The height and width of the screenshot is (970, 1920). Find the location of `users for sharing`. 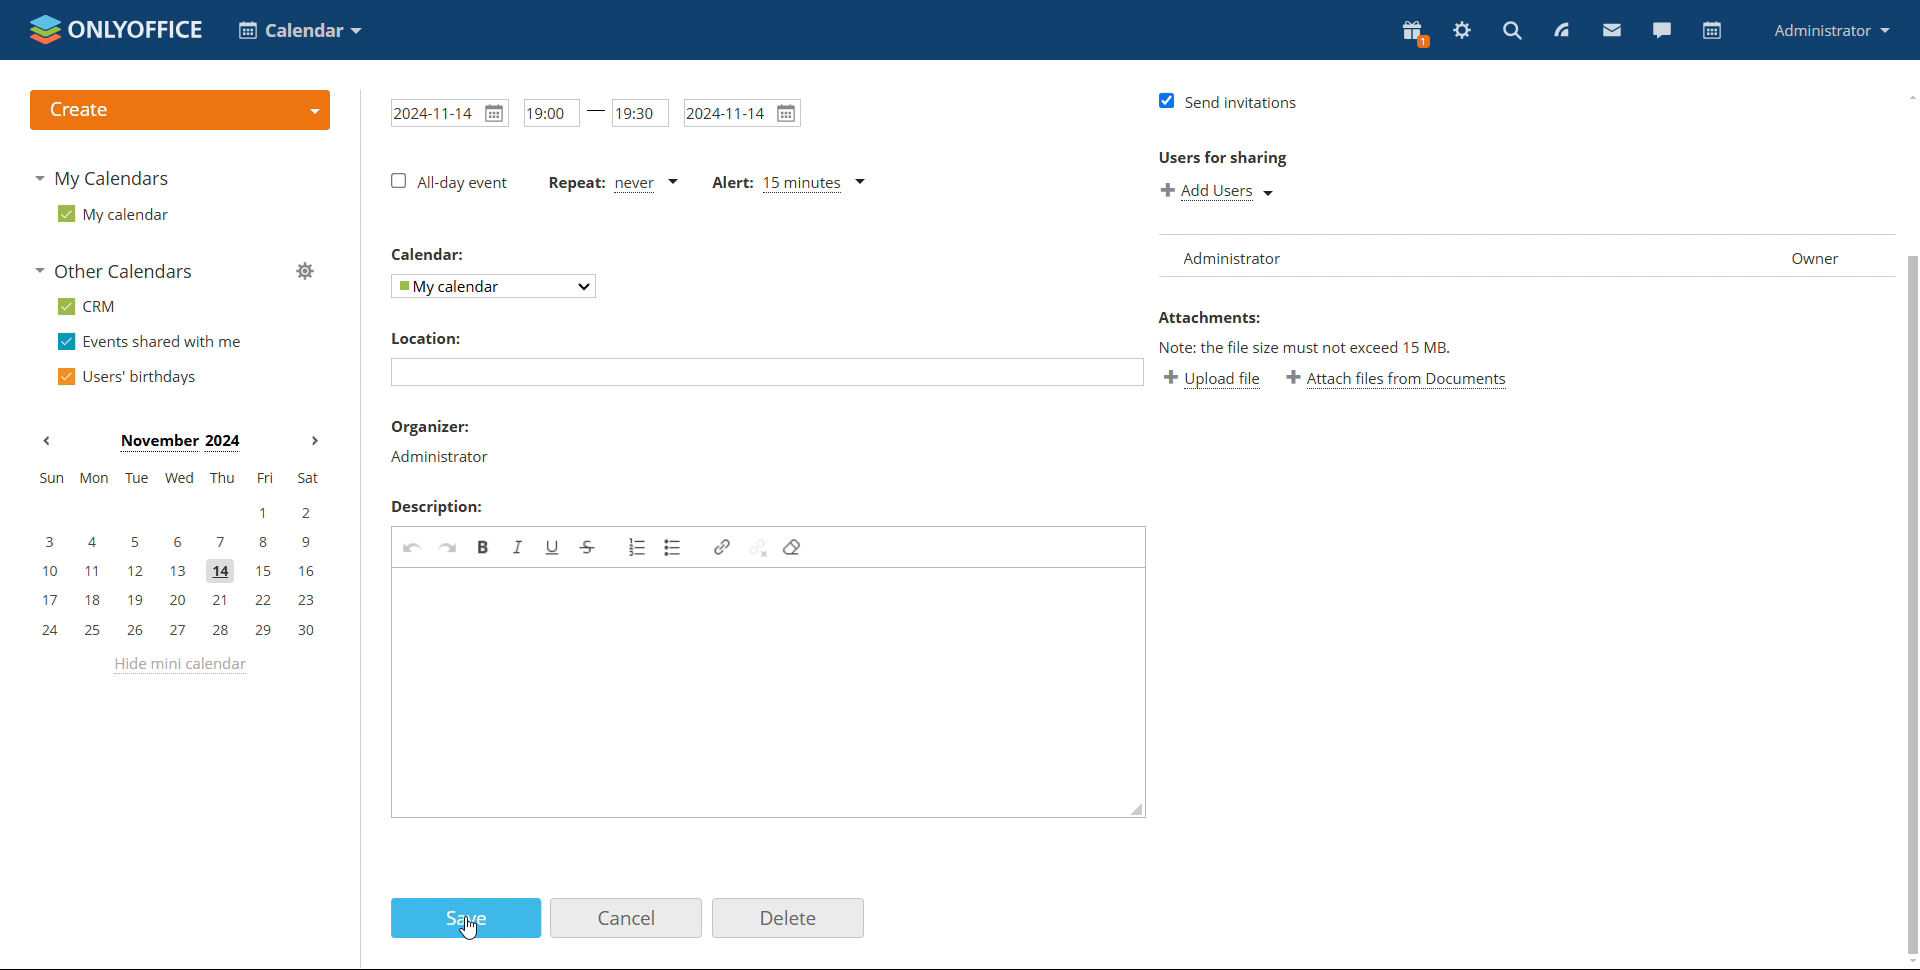

users for sharing is located at coordinates (1234, 160).